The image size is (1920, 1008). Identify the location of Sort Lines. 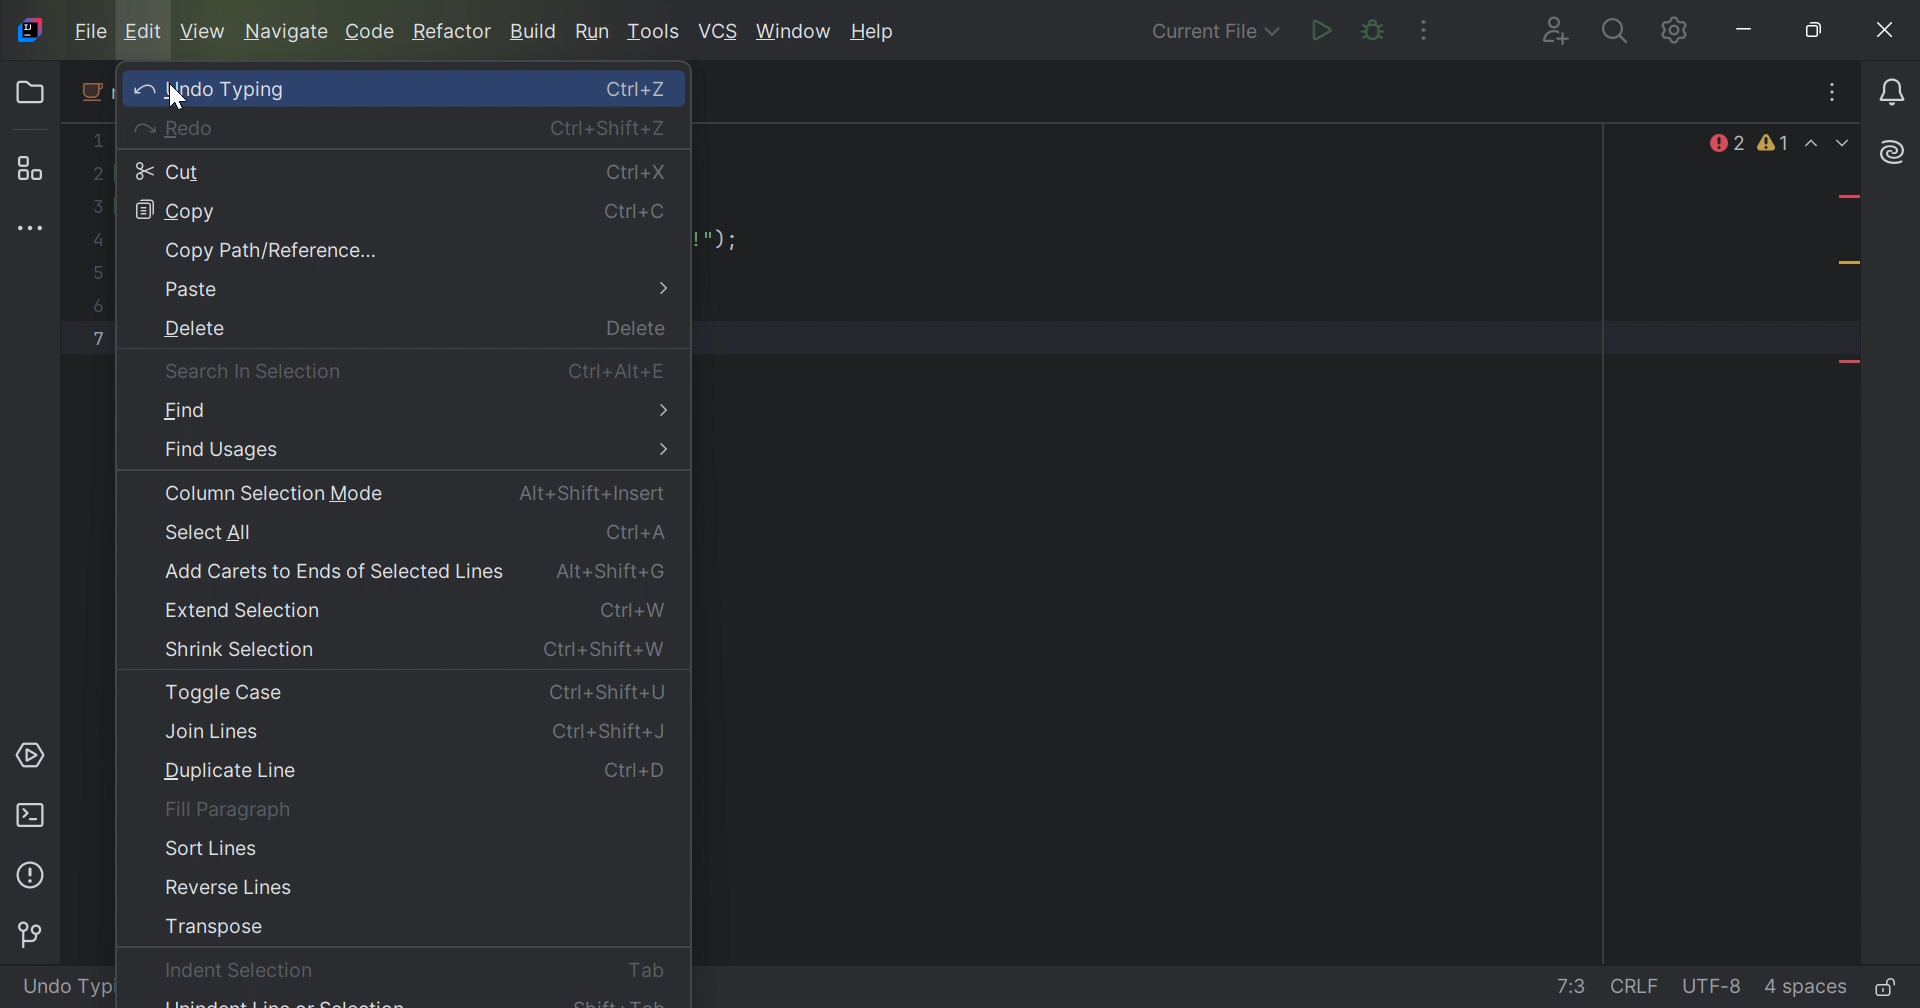
(210, 849).